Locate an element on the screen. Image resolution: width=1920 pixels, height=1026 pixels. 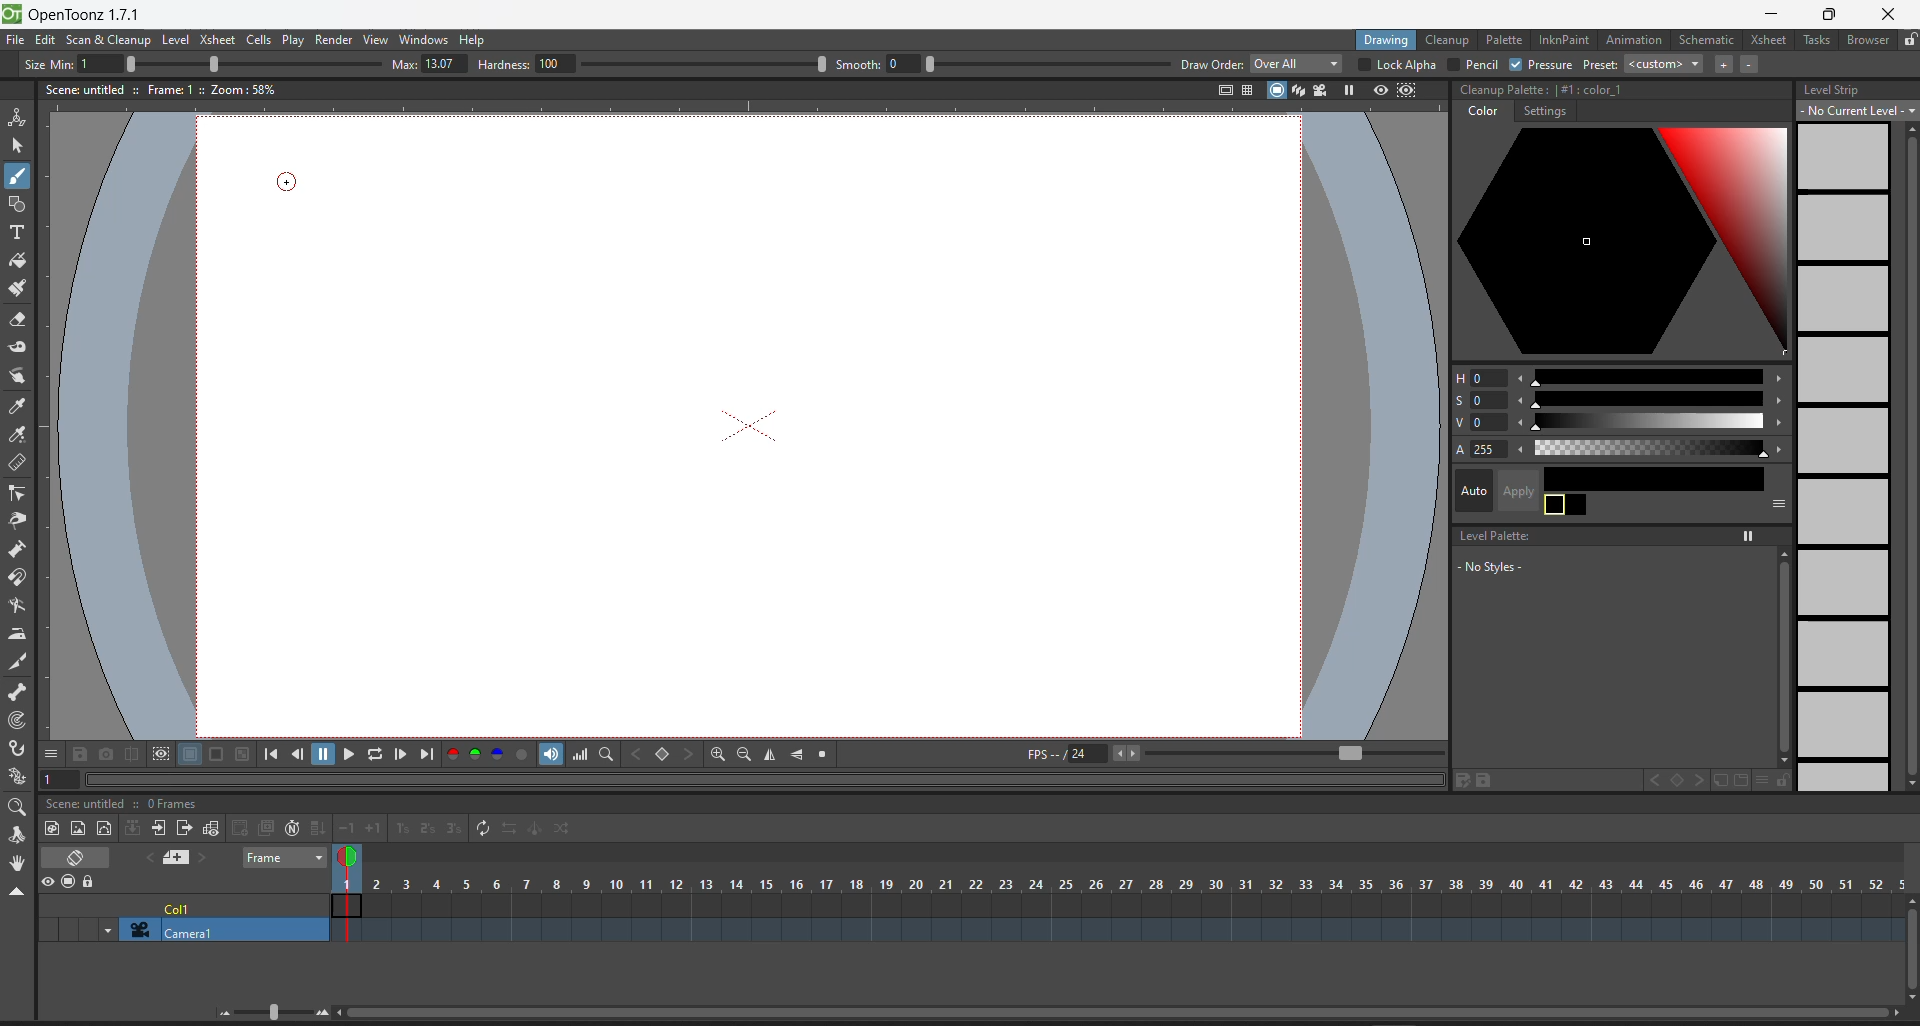
fill in empty cells is located at coordinates (319, 819).